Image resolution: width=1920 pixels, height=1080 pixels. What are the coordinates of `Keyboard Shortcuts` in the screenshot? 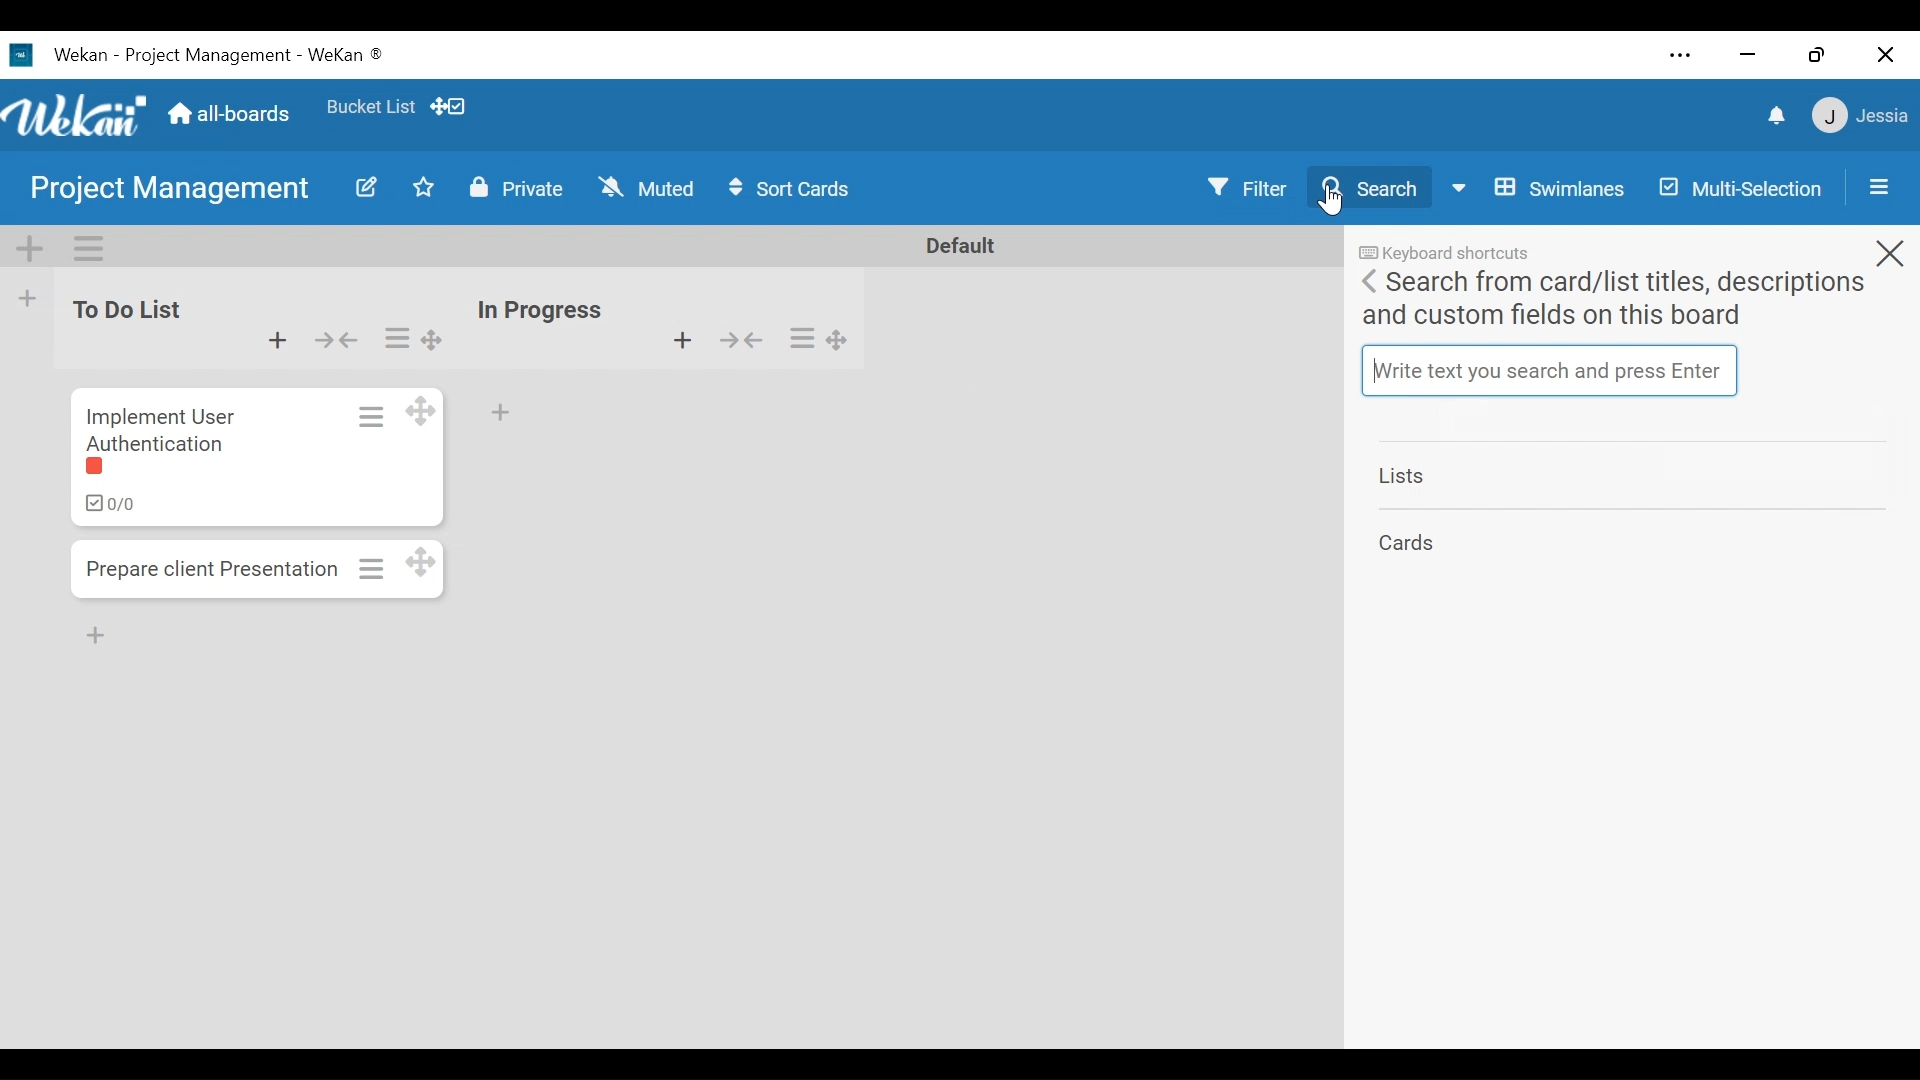 It's located at (1442, 253).